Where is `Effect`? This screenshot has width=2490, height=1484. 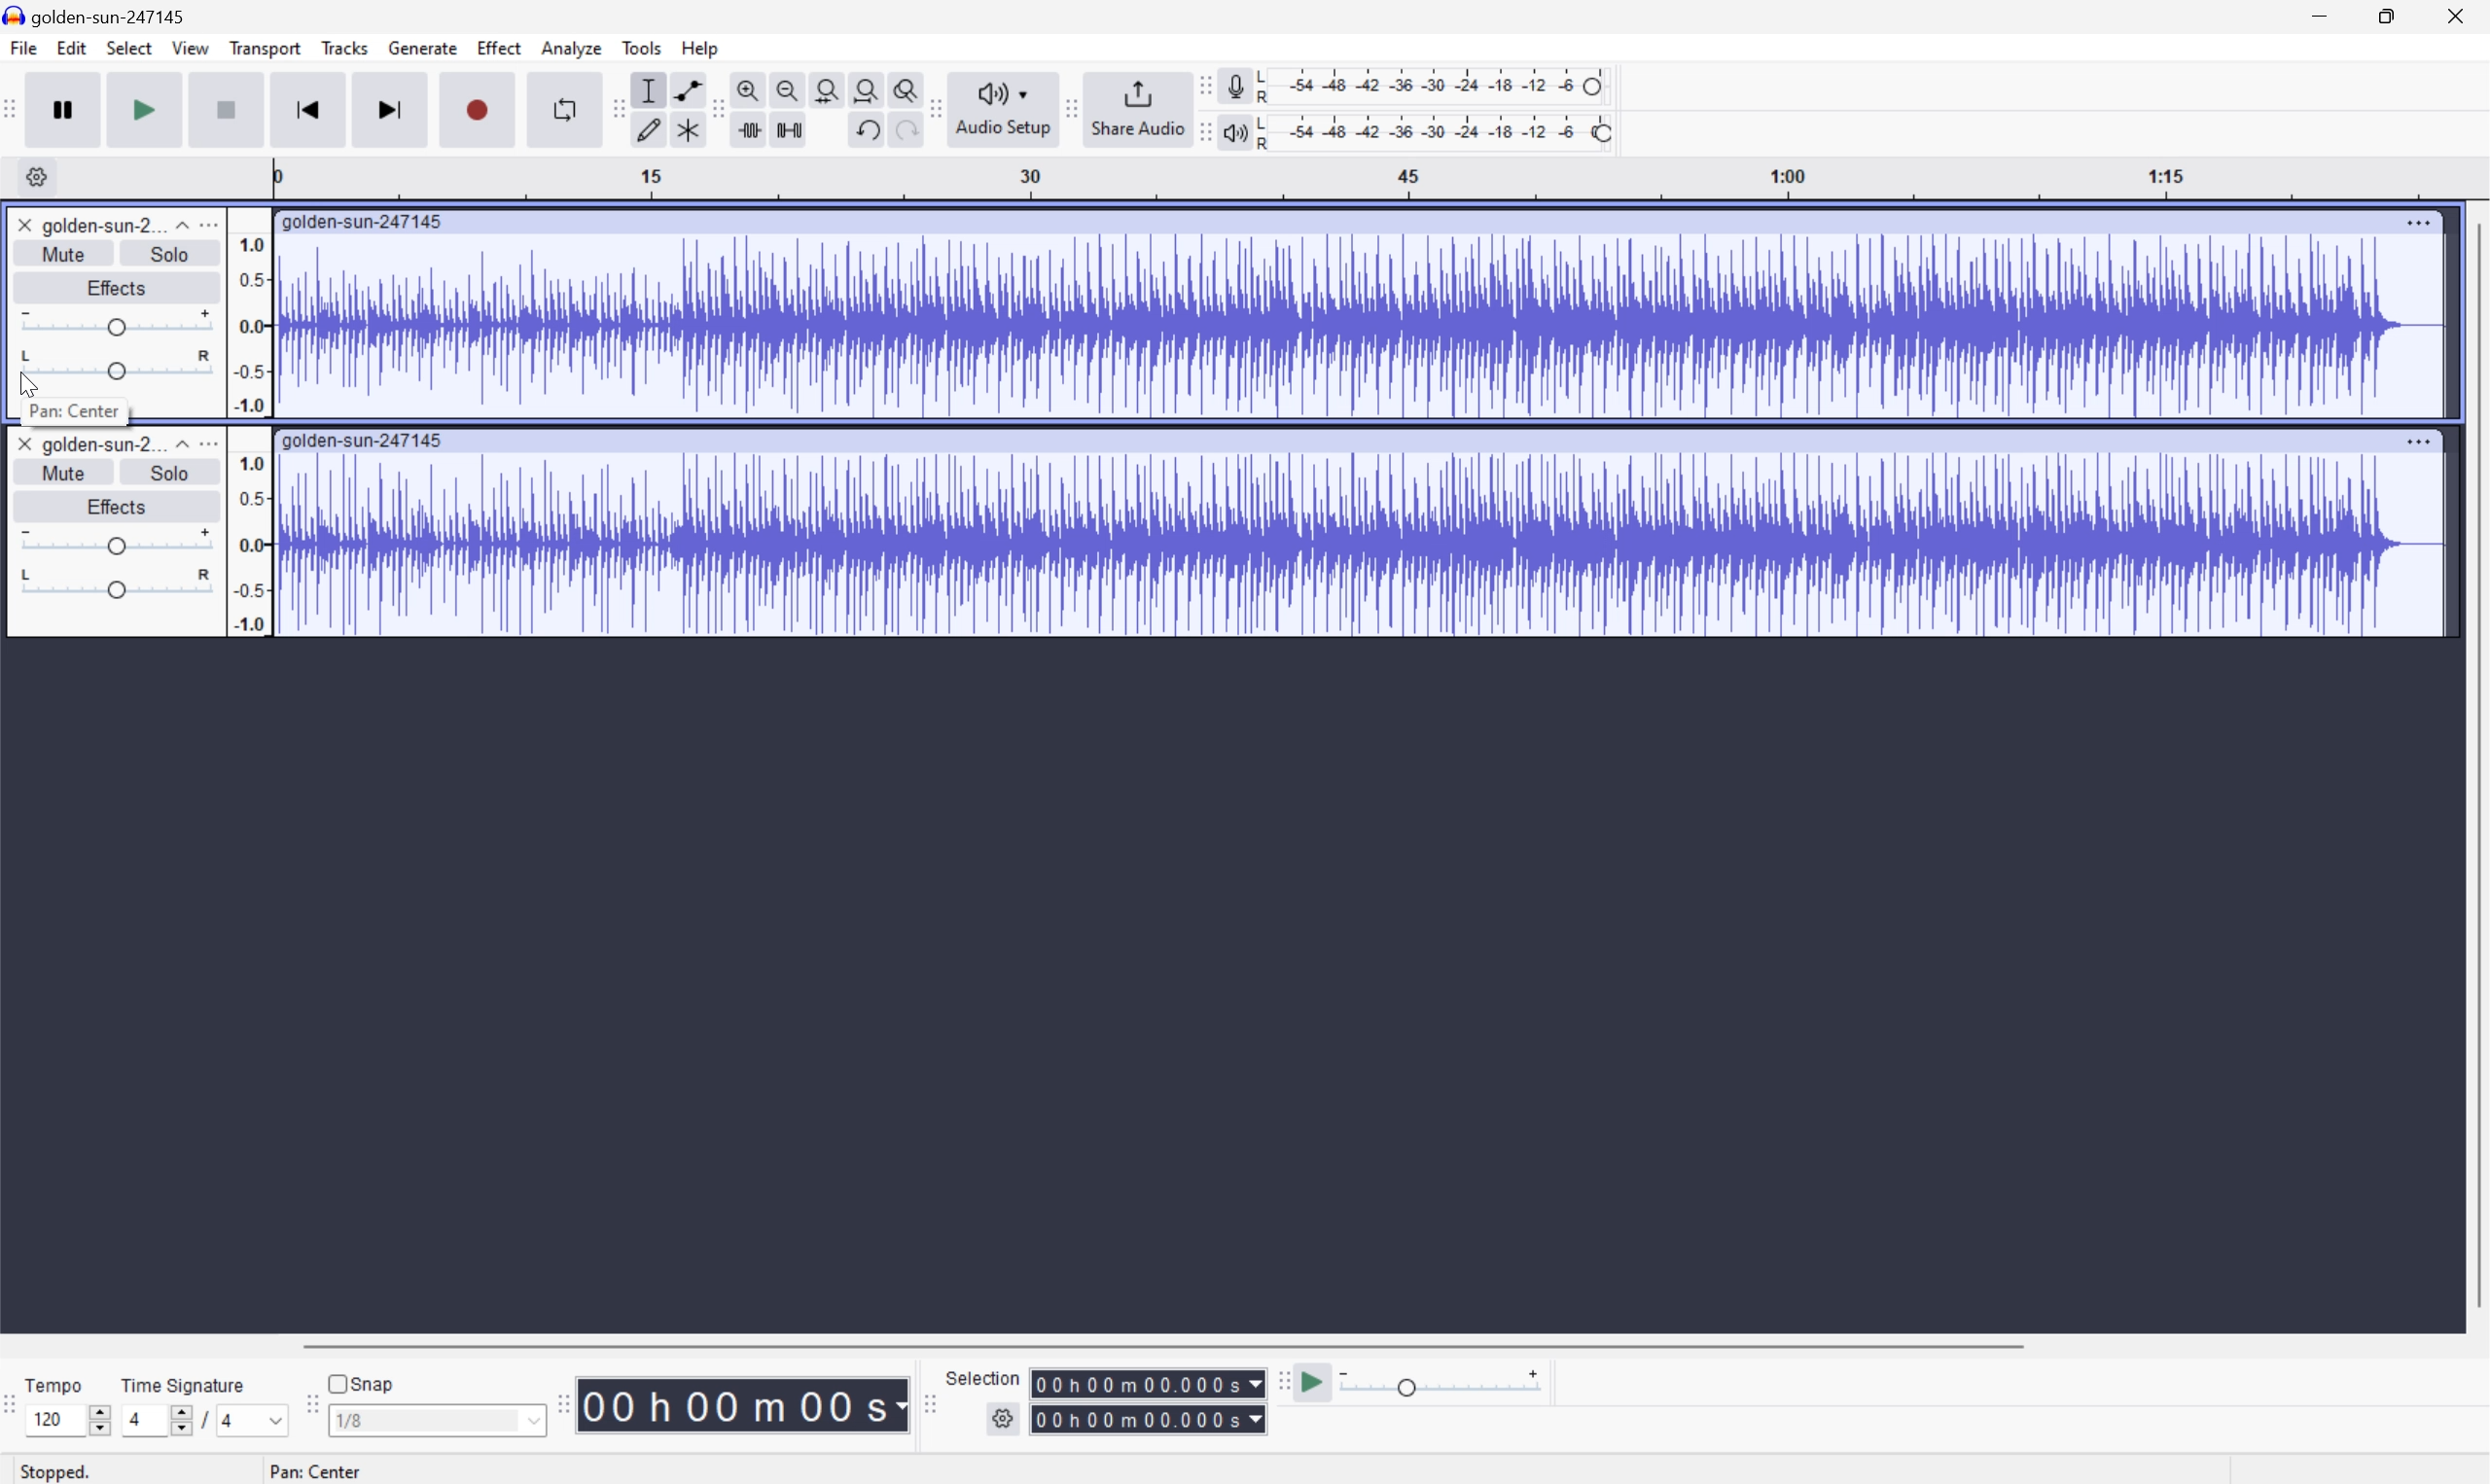
Effect is located at coordinates (500, 49).